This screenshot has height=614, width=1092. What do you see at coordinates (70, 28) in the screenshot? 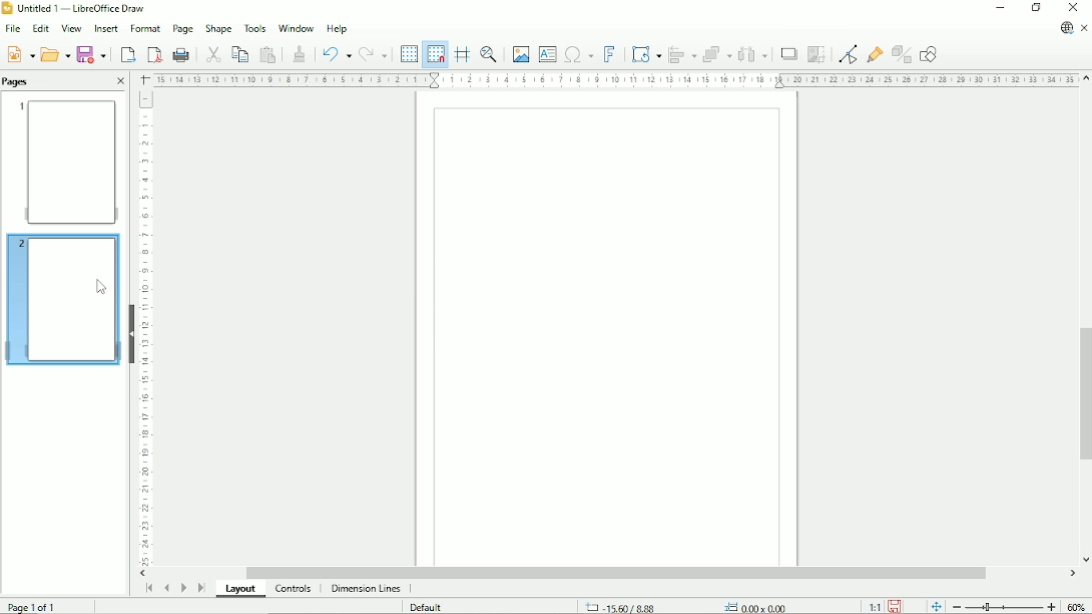
I see `View` at bounding box center [70, 28].